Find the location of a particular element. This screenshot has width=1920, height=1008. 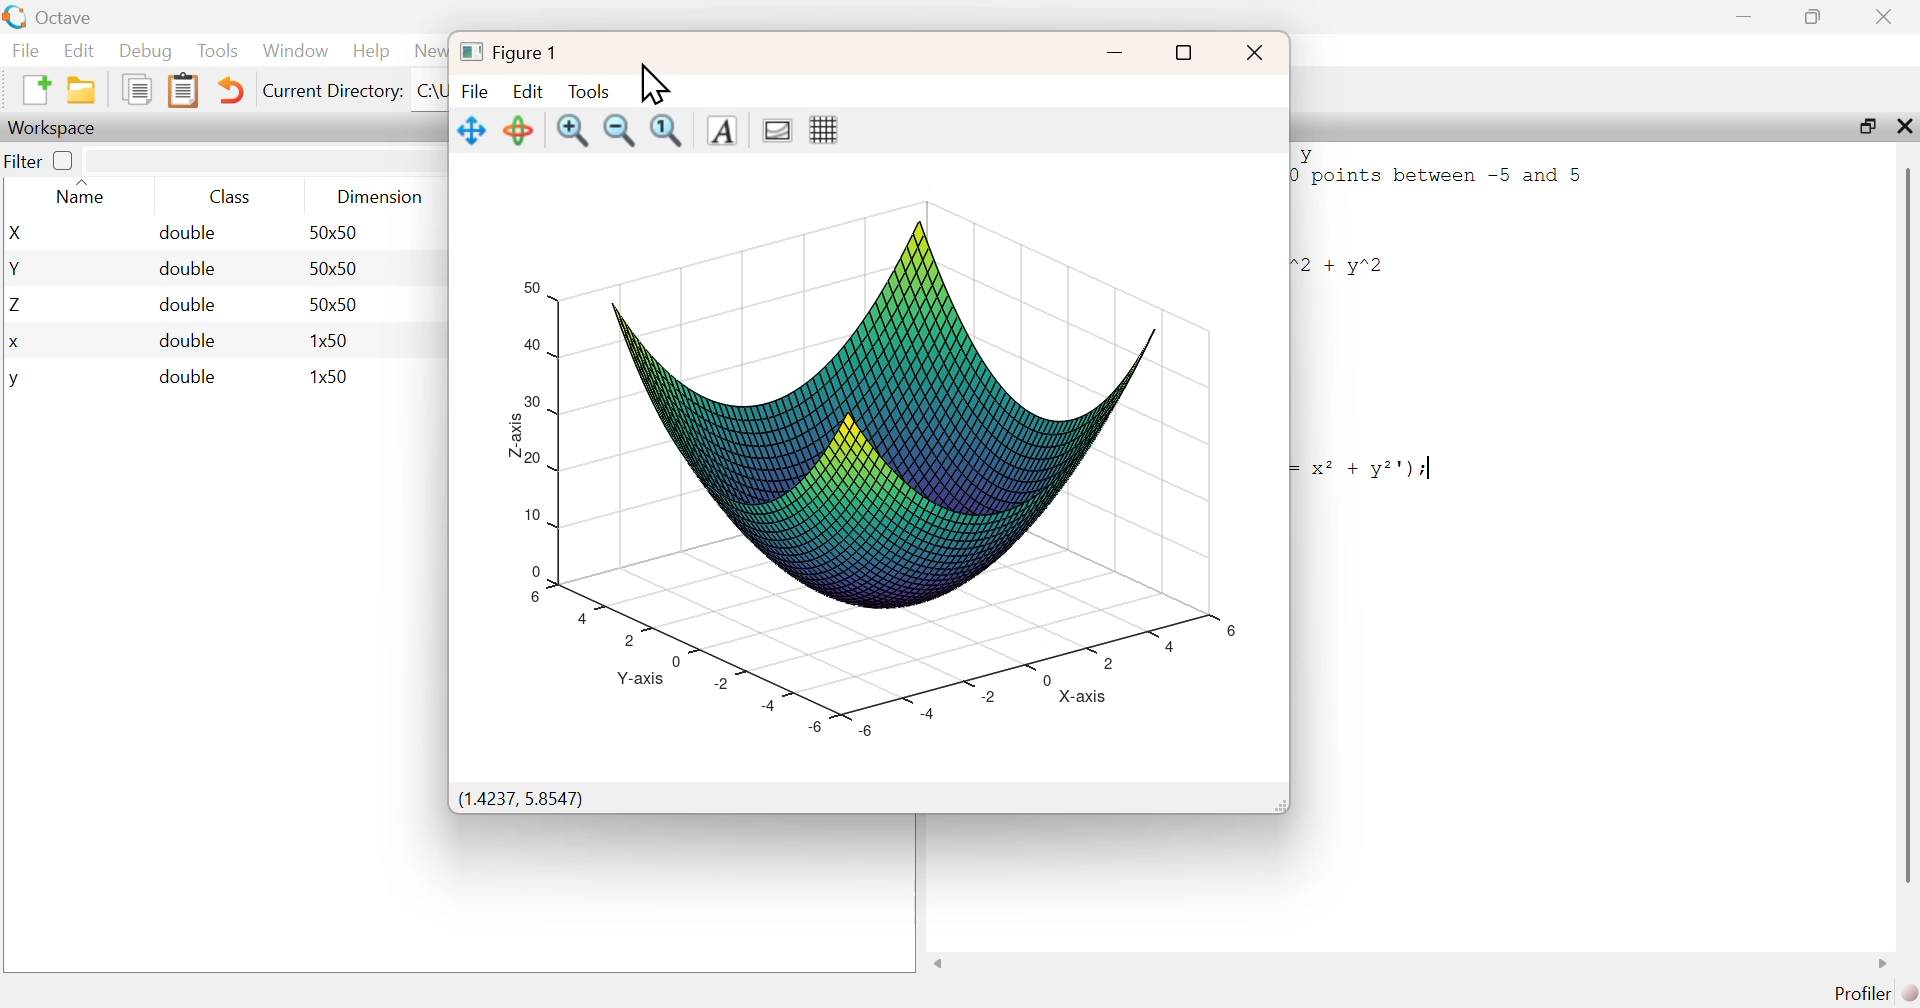

Name is located at coordinates (86, 193).